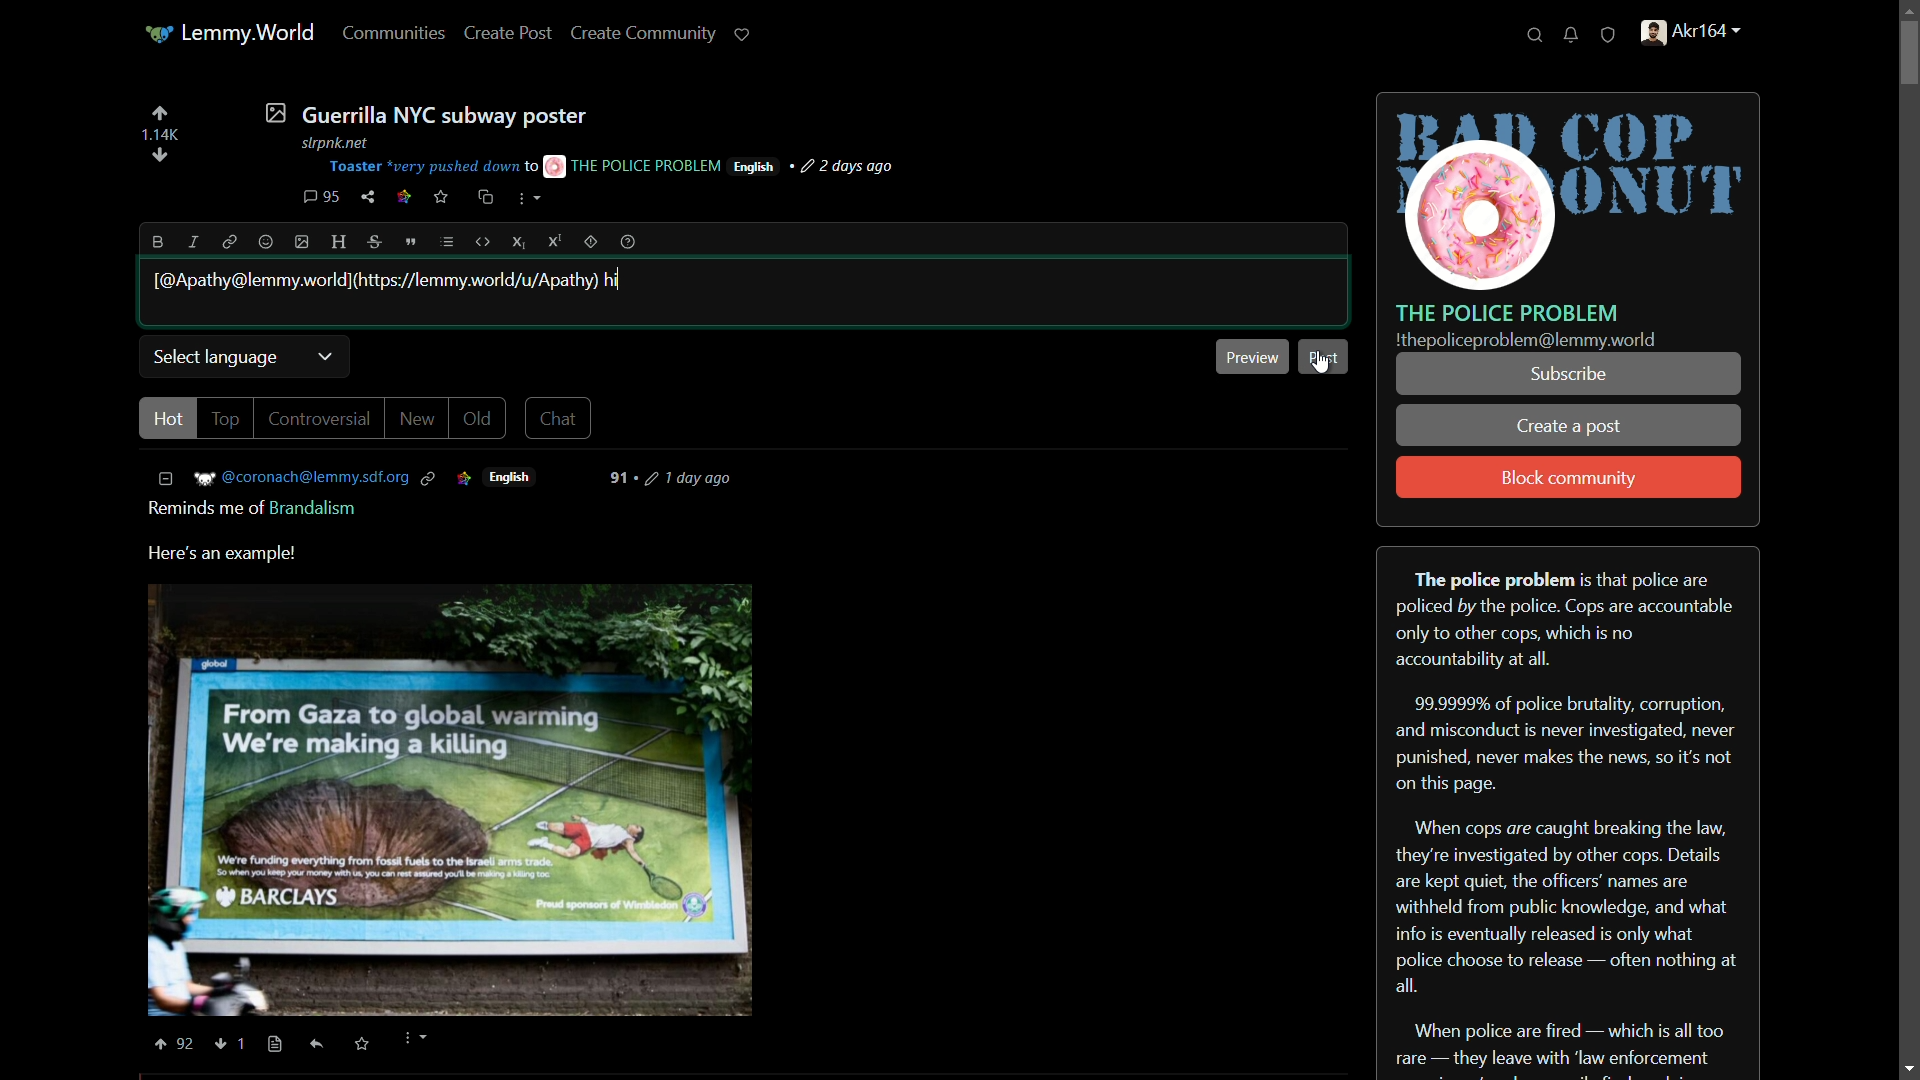 The image size is (1920, 1080). What do you see at coordinates (160, 157) in the screenshot?
I see `diwnvote` at bounding box center [160, 157].